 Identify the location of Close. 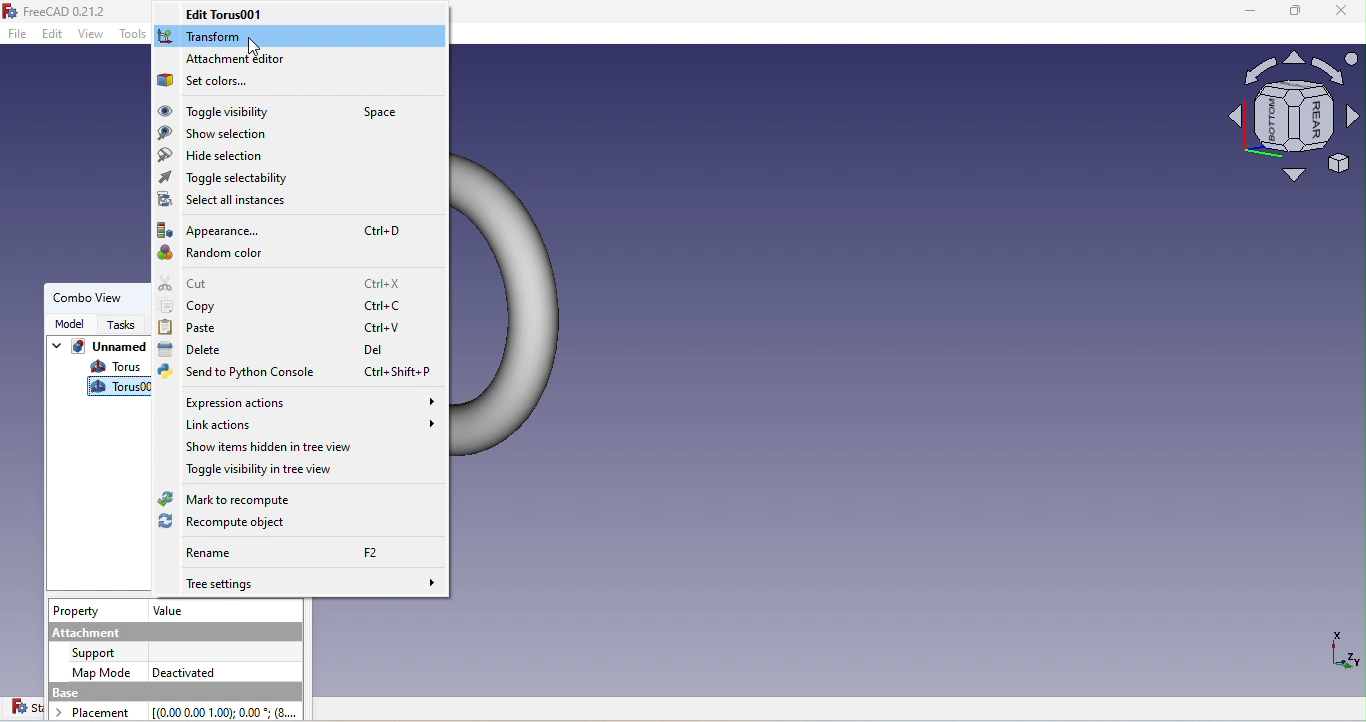
(1341, 13).